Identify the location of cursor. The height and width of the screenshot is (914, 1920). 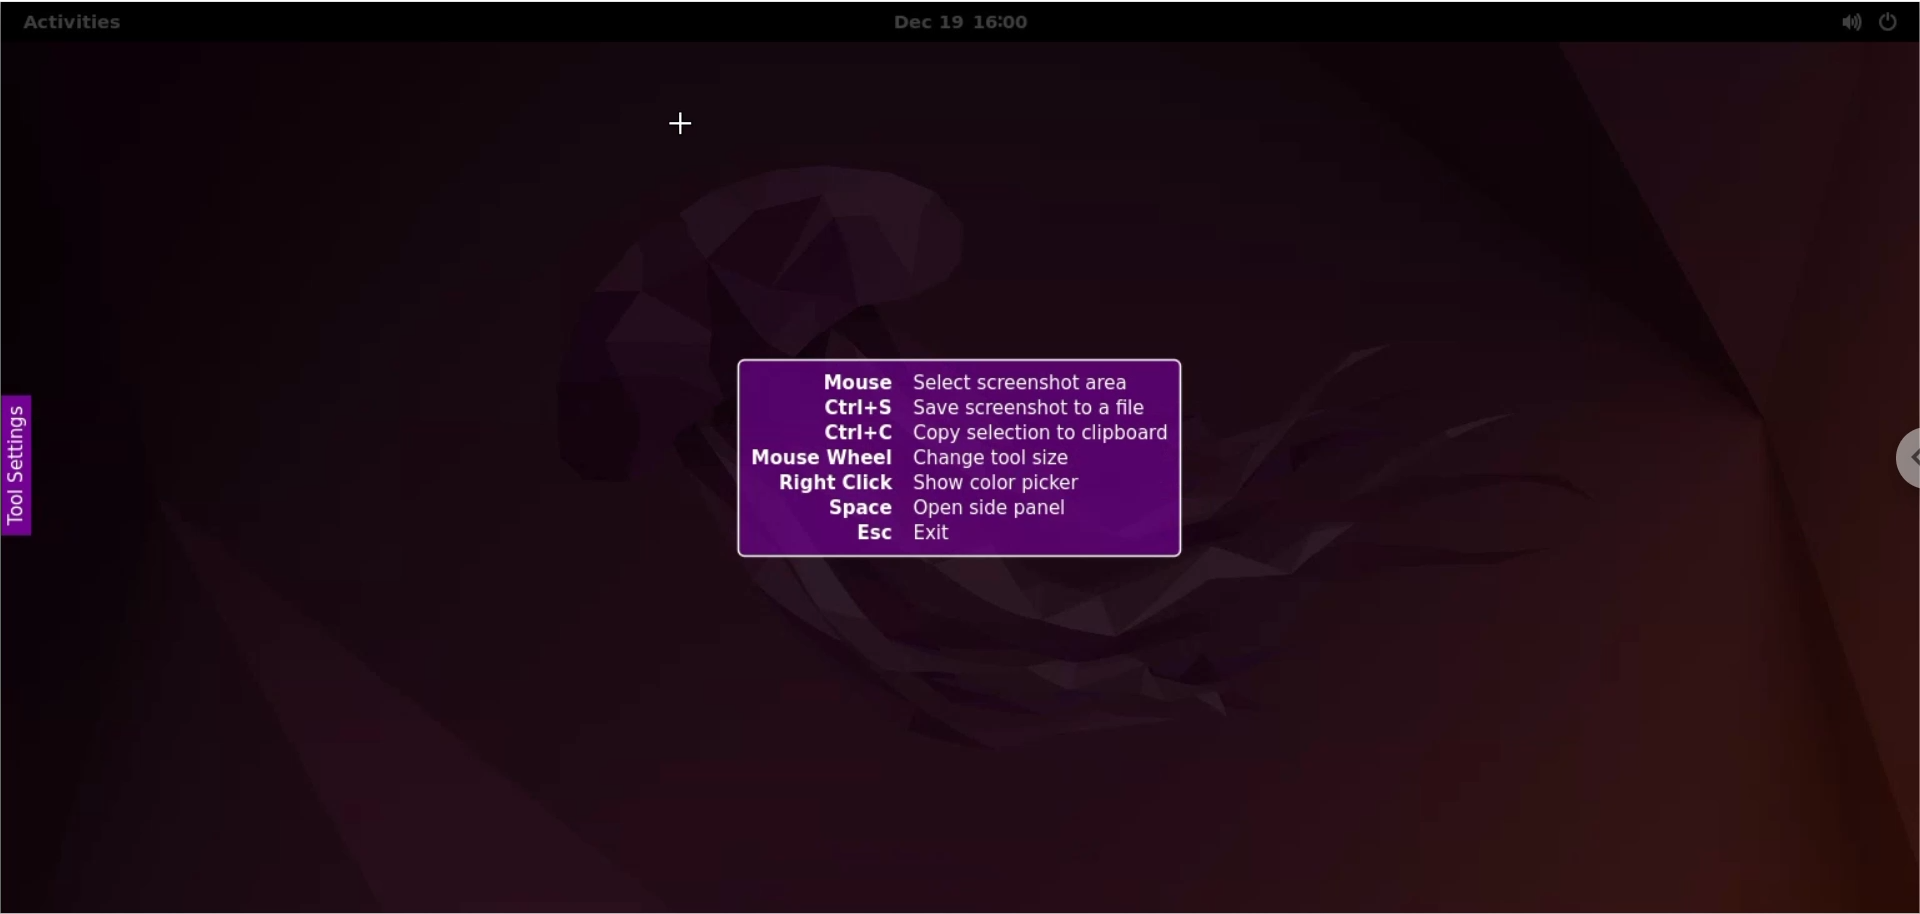
(679, 129).